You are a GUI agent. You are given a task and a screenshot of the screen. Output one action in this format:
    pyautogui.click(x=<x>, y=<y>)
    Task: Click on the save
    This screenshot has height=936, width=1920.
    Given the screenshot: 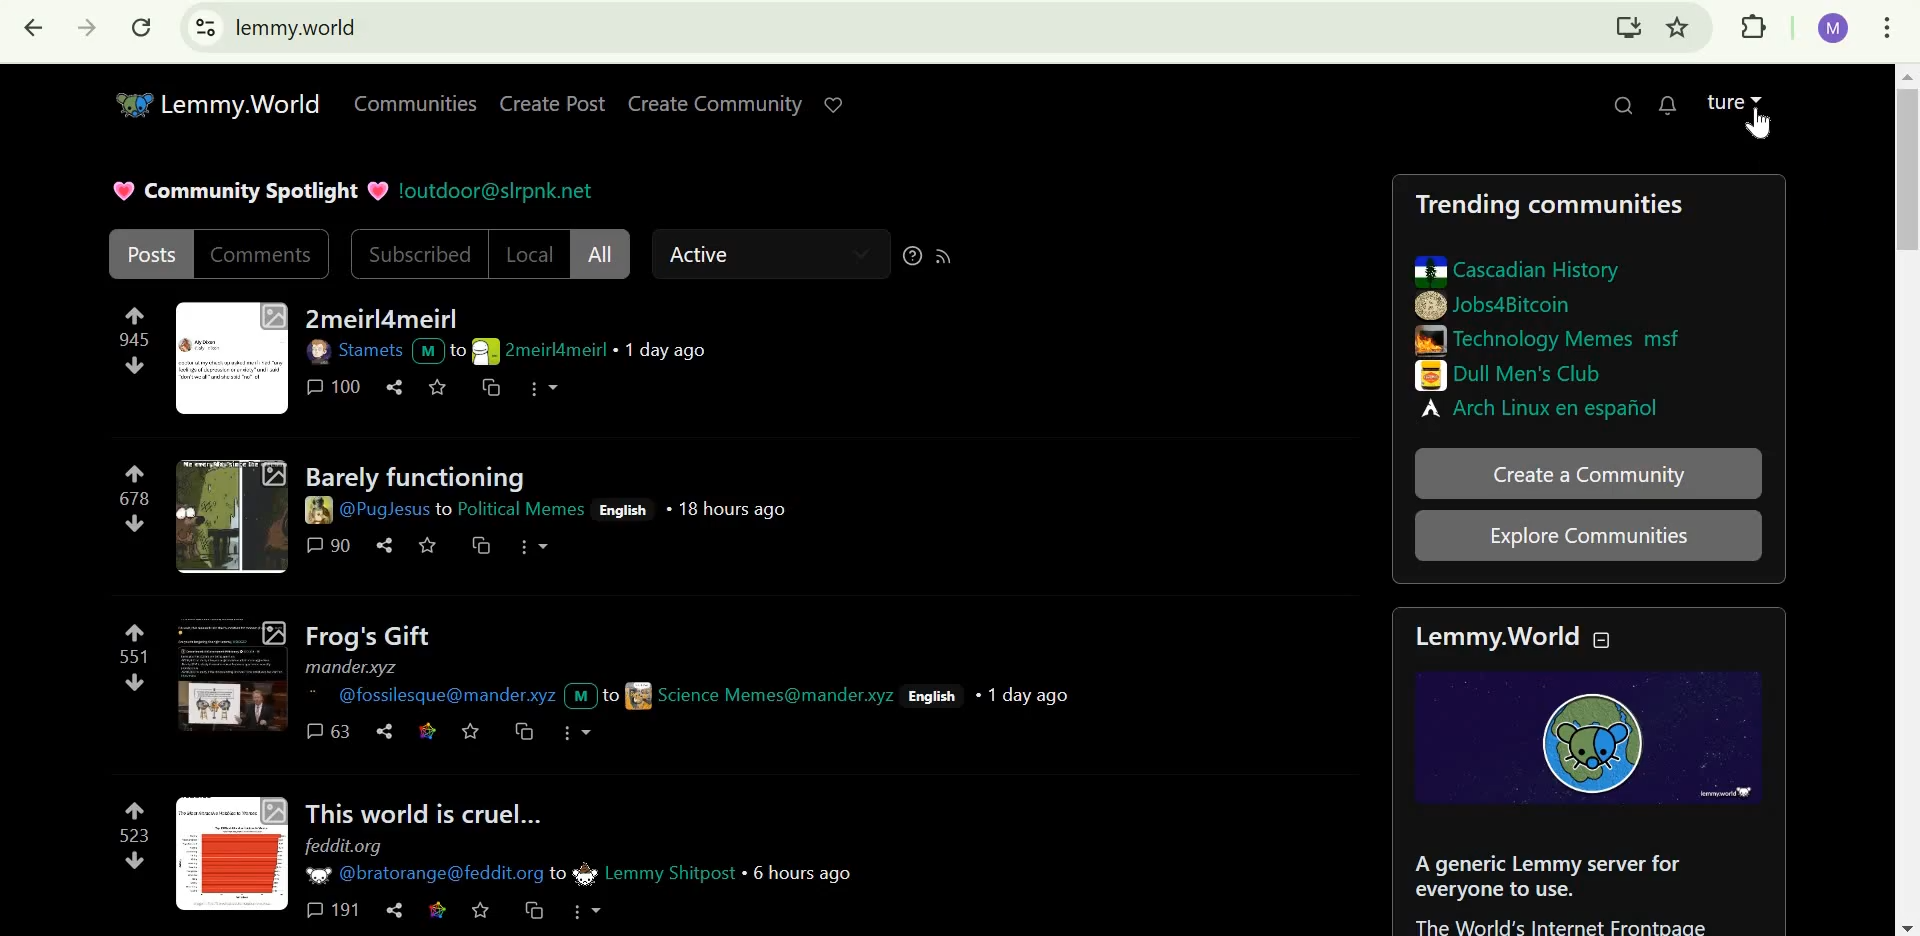 What is the action you would take?
    pyautogui.click(x=439, y=387)
    